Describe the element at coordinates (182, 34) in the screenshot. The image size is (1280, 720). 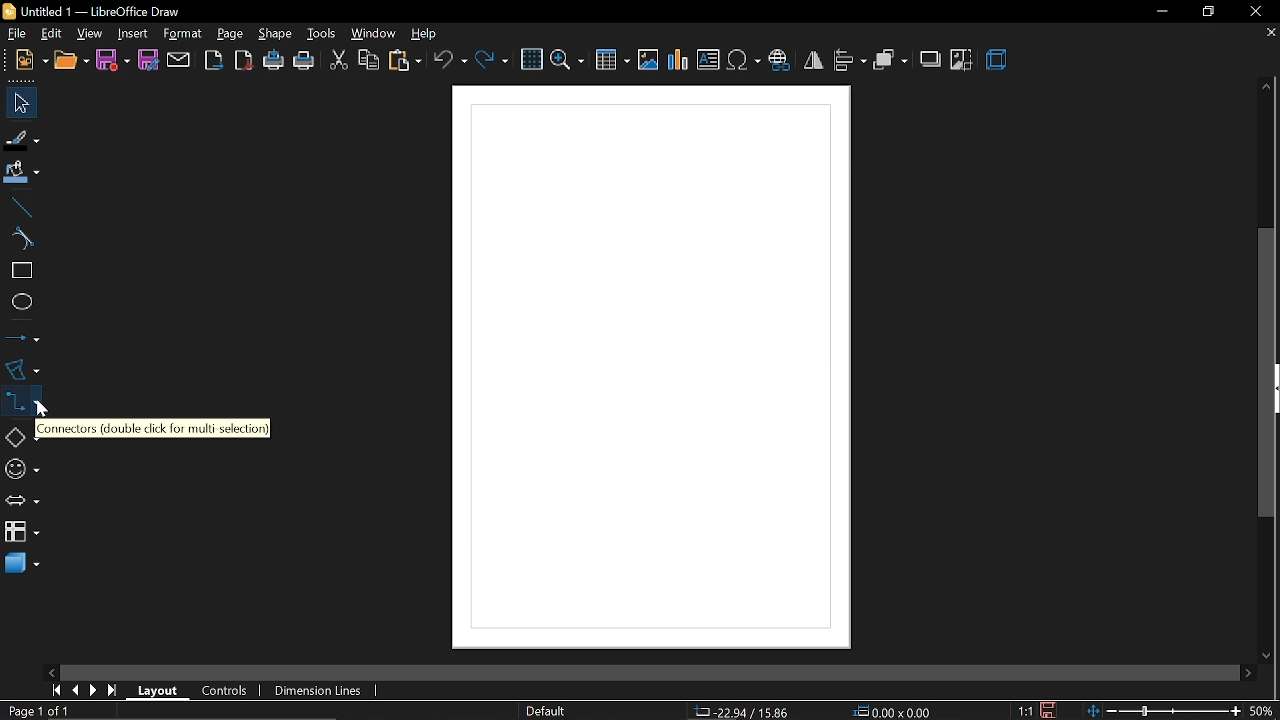
I see `format` at that location.